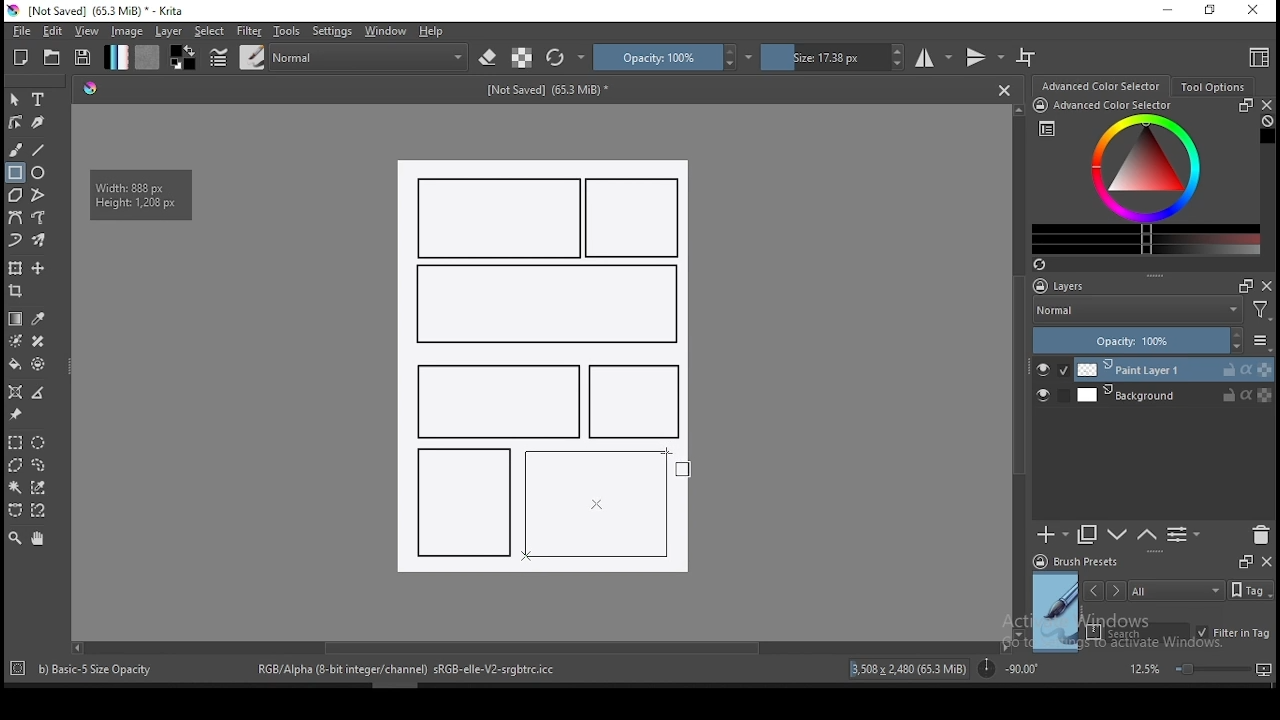  Describe the element at coordinates (1267, 285) in the screenshot. I see `close docker` at that location.